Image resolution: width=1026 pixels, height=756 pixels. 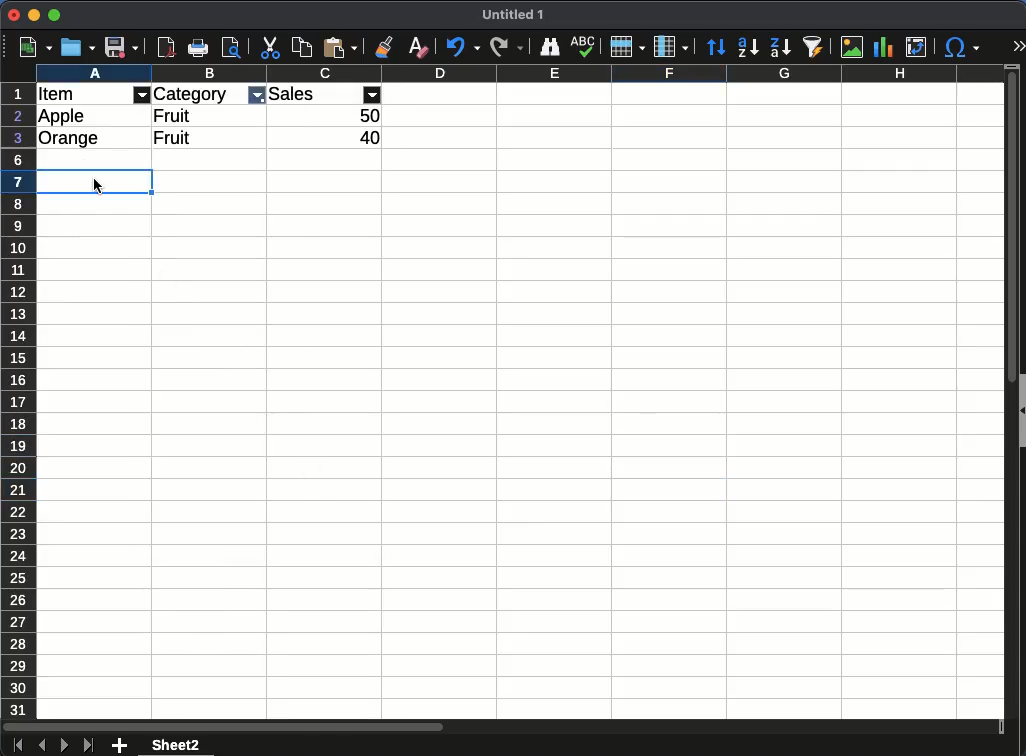 What do you see at coordinates (462, 48) in the screenshot?
I see `undo` at bounding box center [462, 48].